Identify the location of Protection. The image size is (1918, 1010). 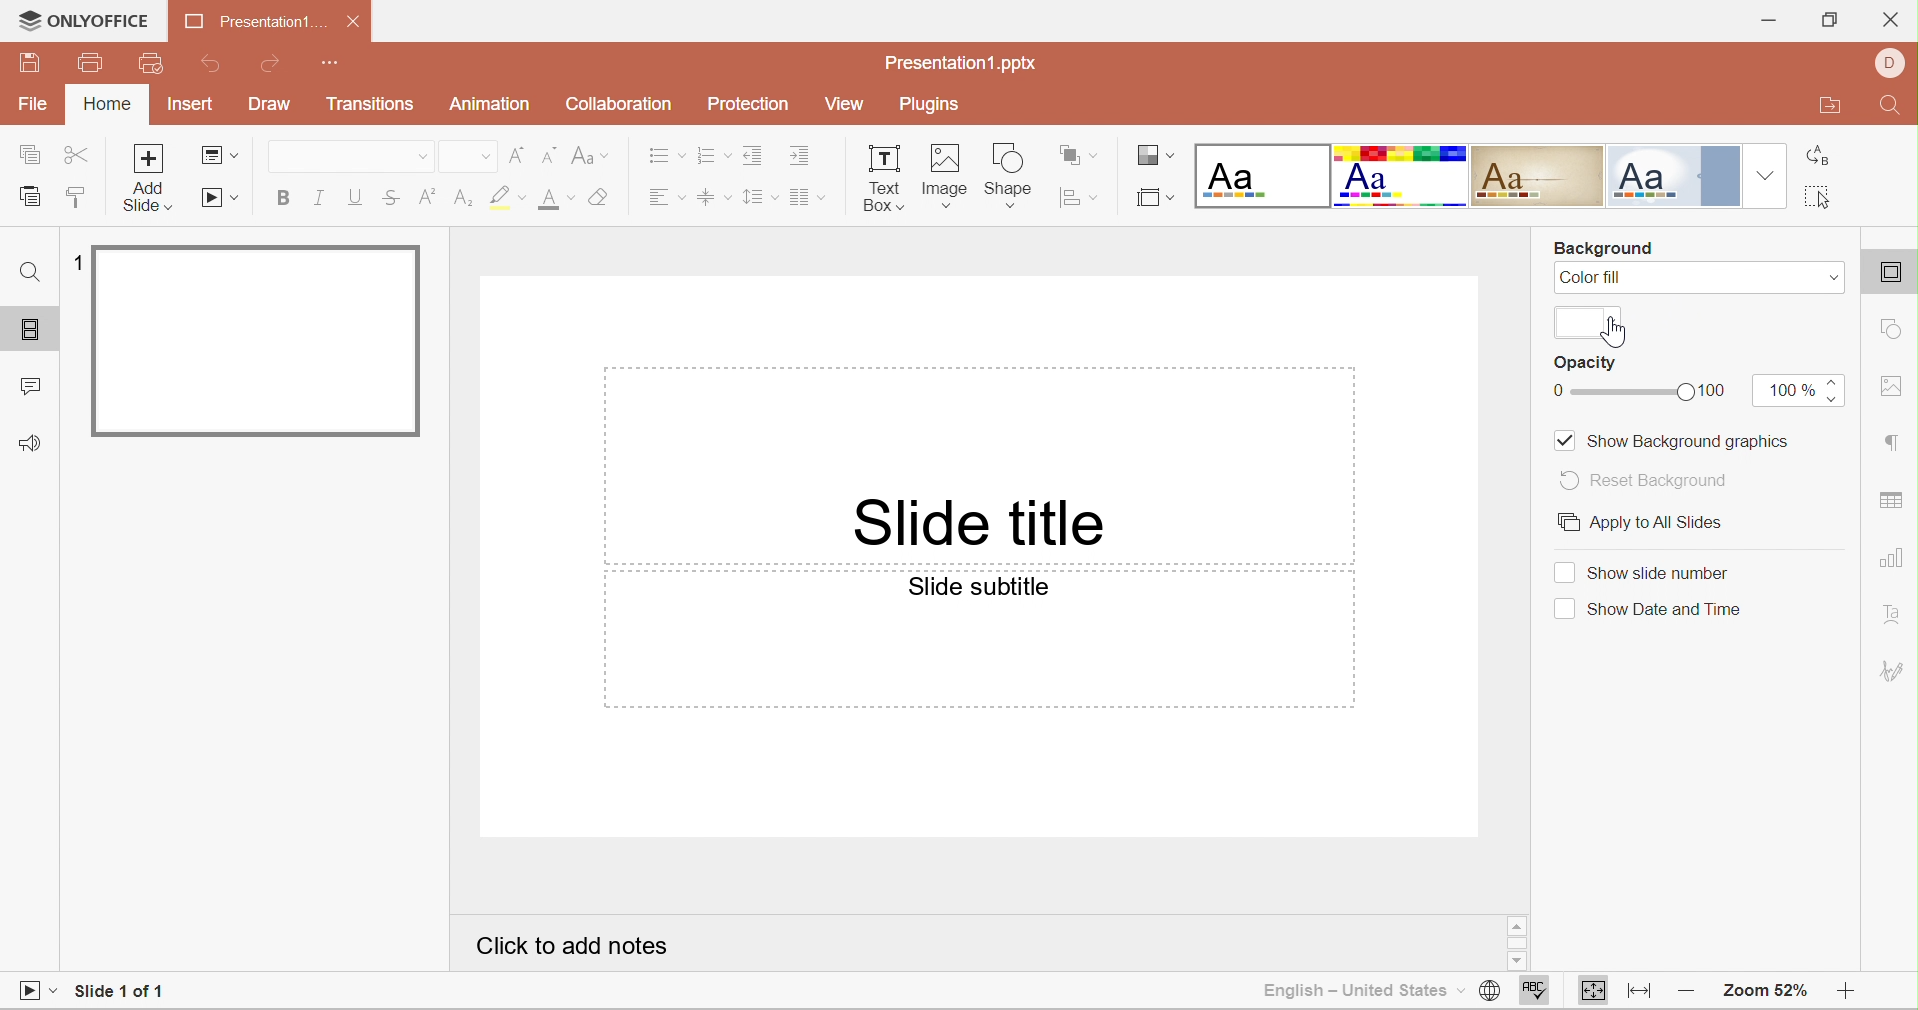
(751, 106).